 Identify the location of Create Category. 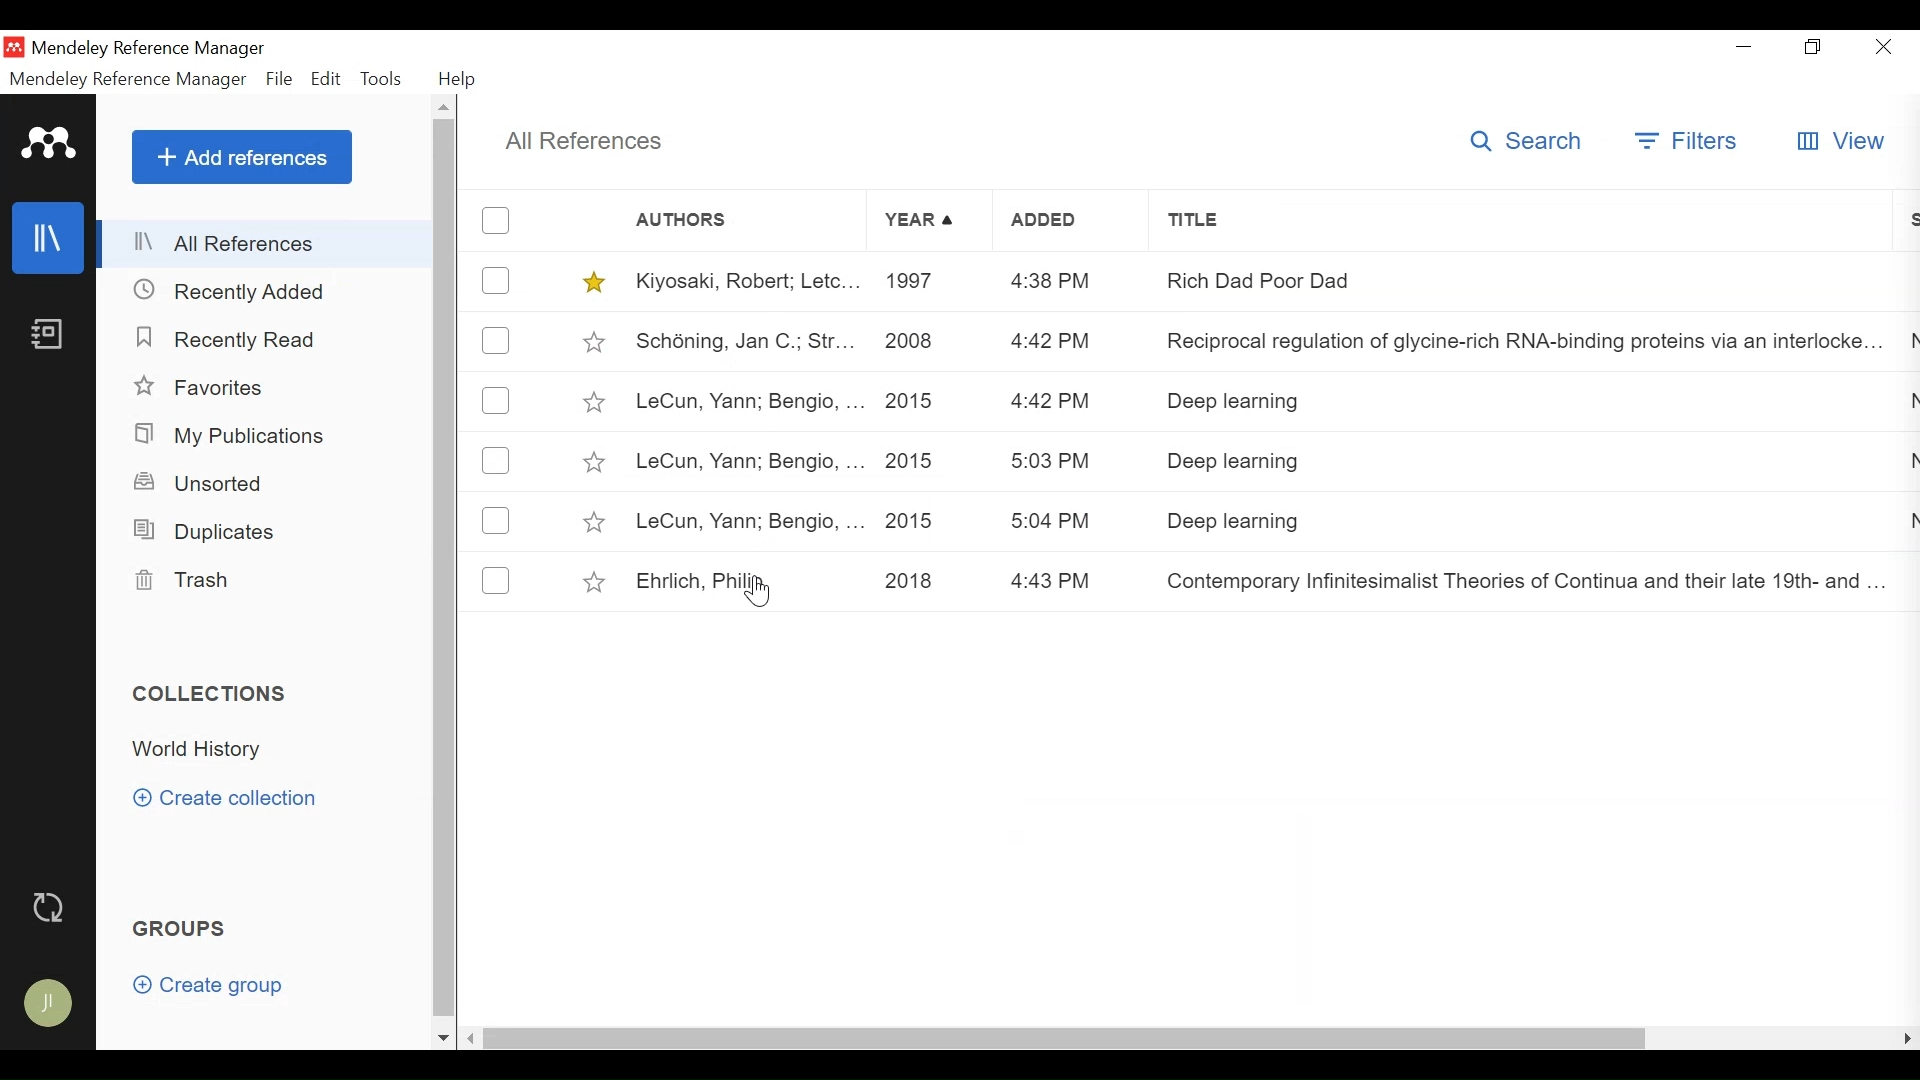
(229, 799).